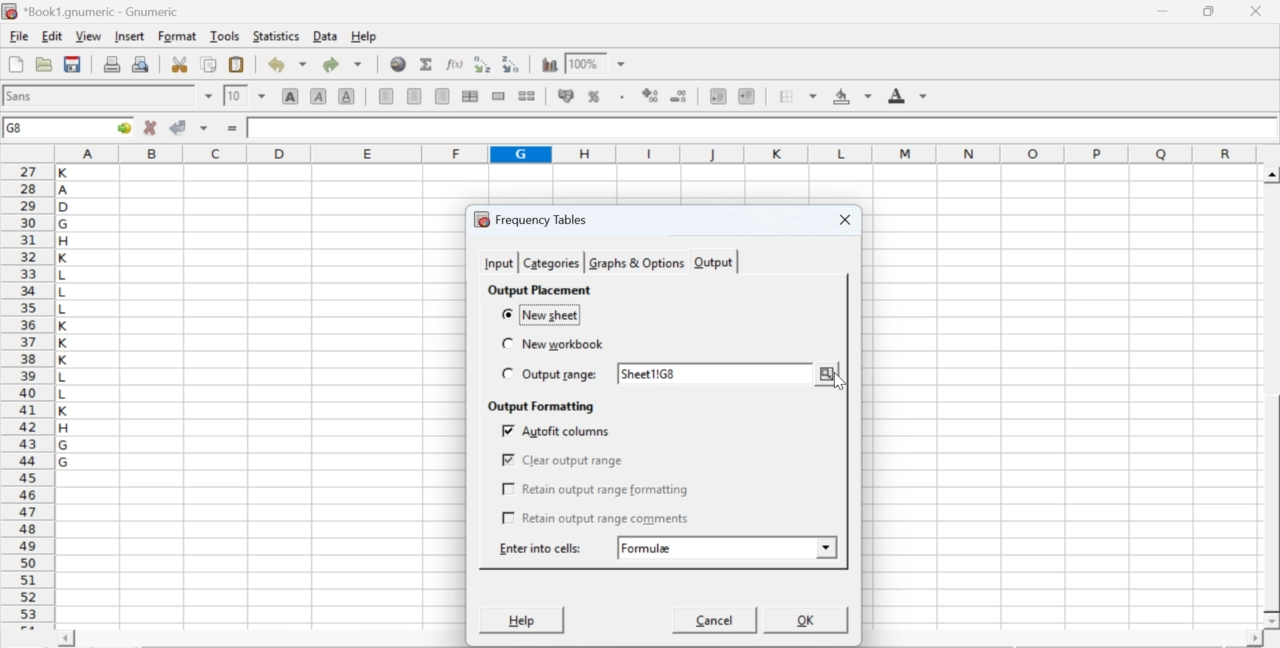 The width and height of the screenshot is (1280, 648). I want to click on clear output range, so click(562, 460).